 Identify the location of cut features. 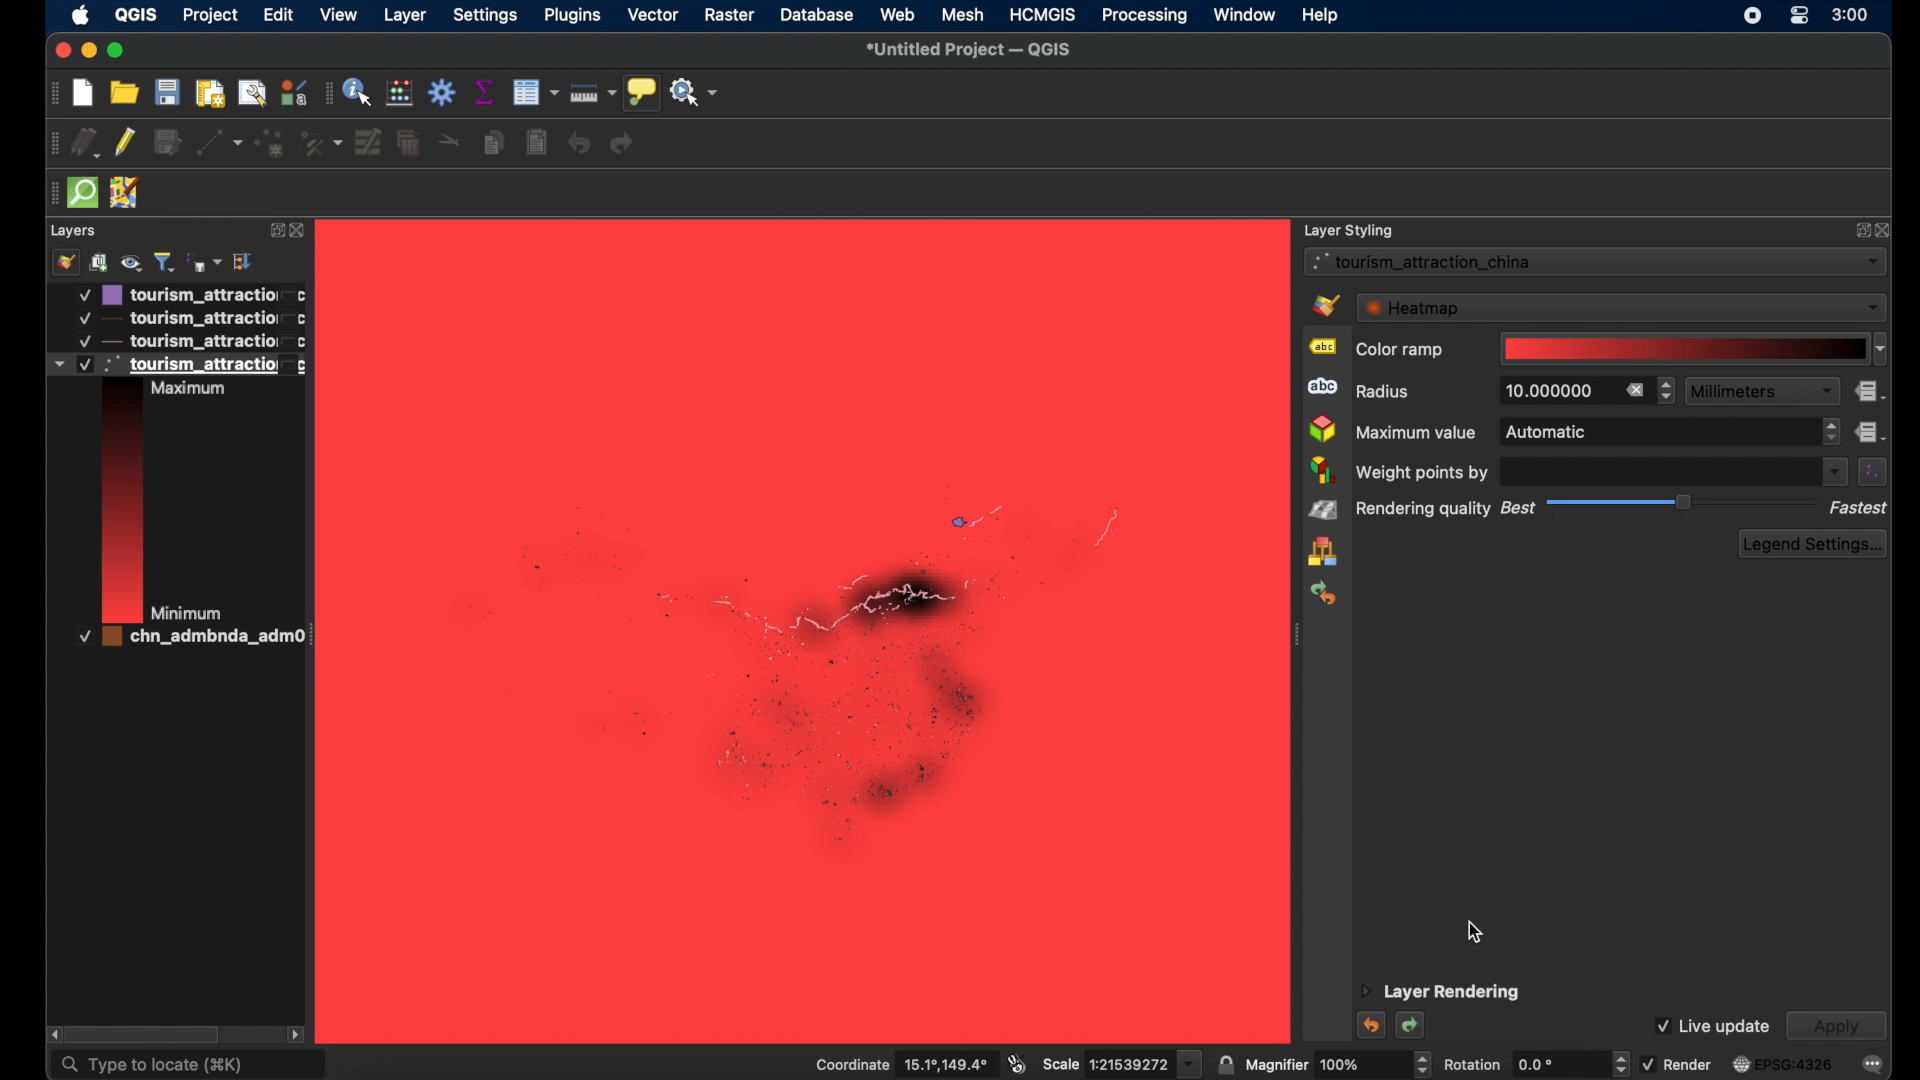
(449, 142).